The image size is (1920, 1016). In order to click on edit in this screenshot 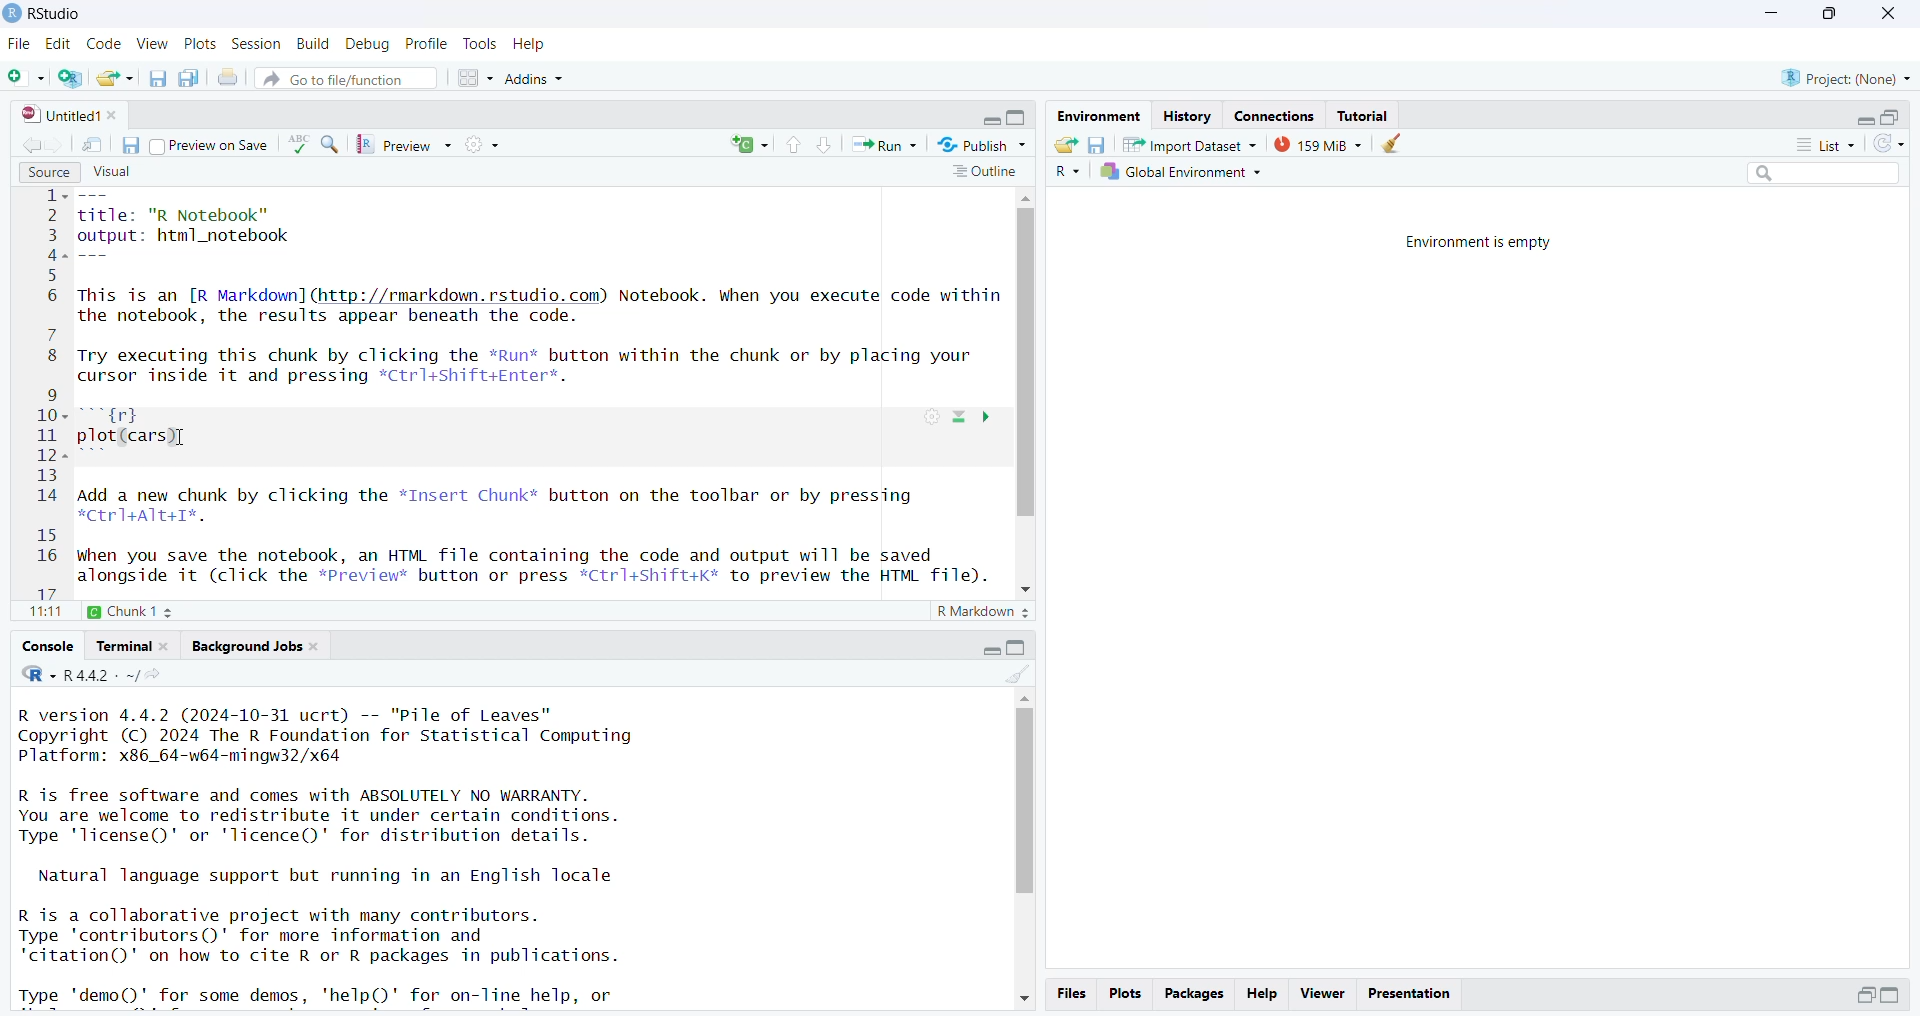, I will do `click(62, 44)`.